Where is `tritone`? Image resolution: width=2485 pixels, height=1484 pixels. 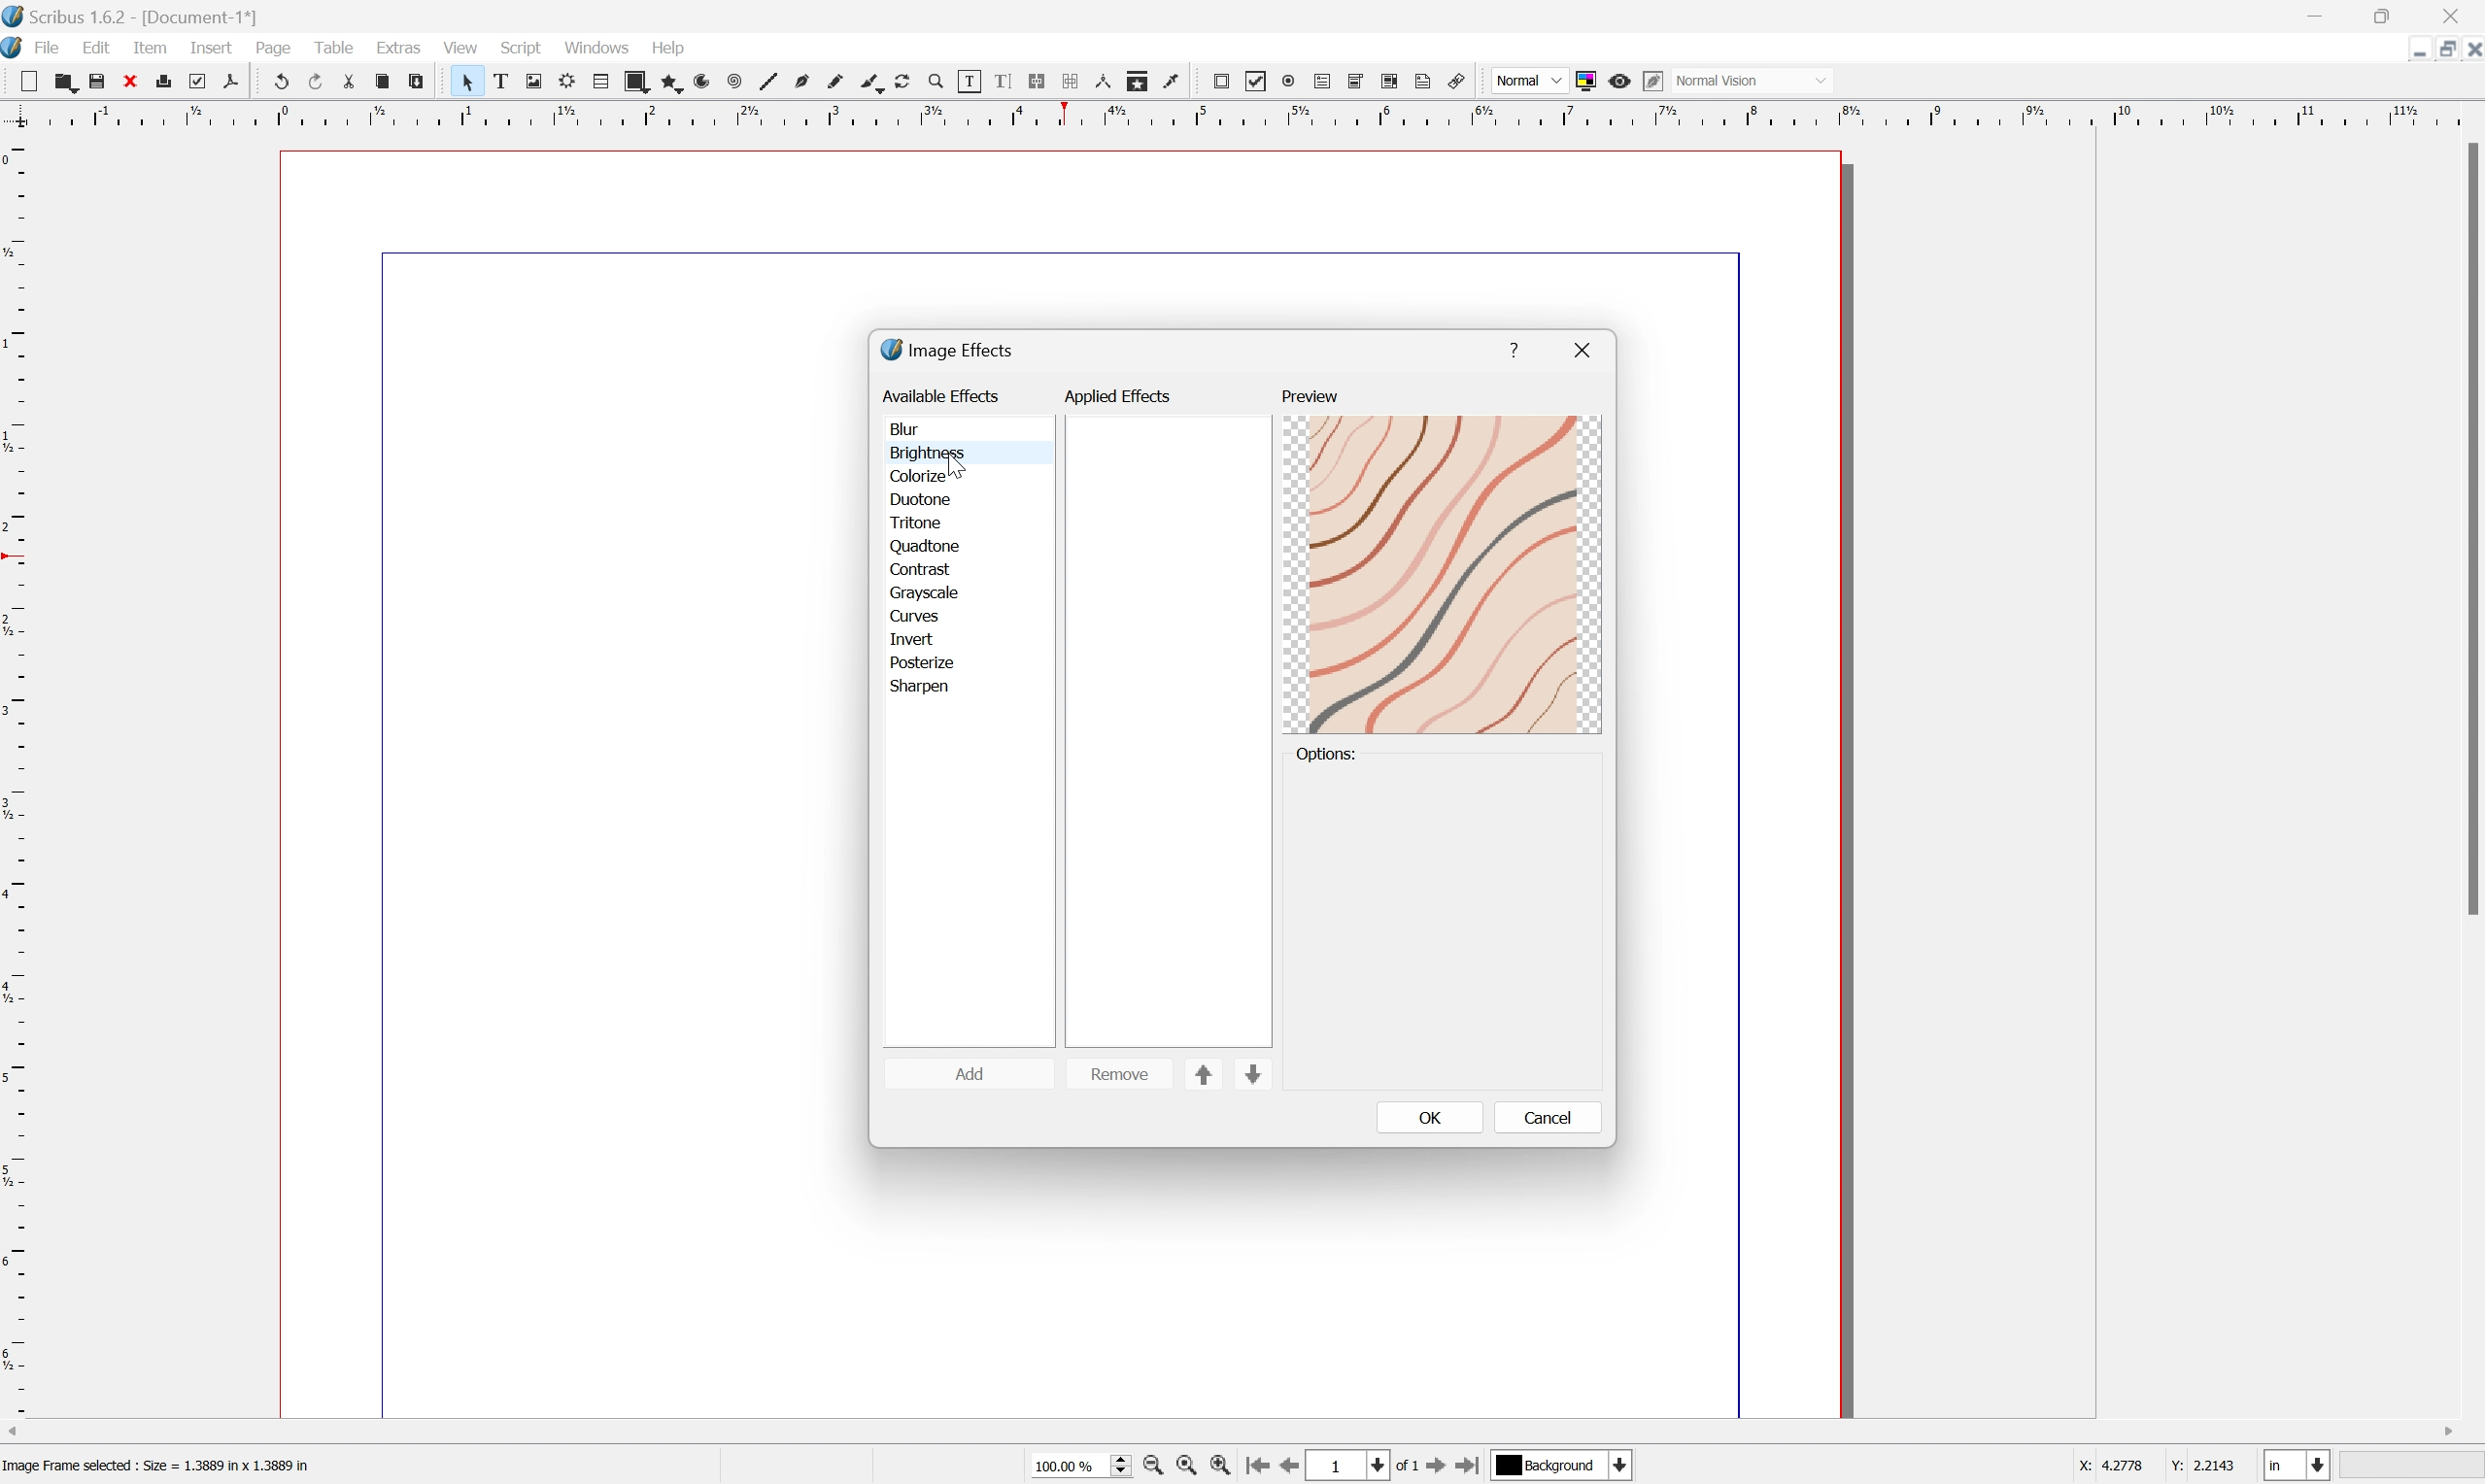
tritone is located at coordinates (920, 519).